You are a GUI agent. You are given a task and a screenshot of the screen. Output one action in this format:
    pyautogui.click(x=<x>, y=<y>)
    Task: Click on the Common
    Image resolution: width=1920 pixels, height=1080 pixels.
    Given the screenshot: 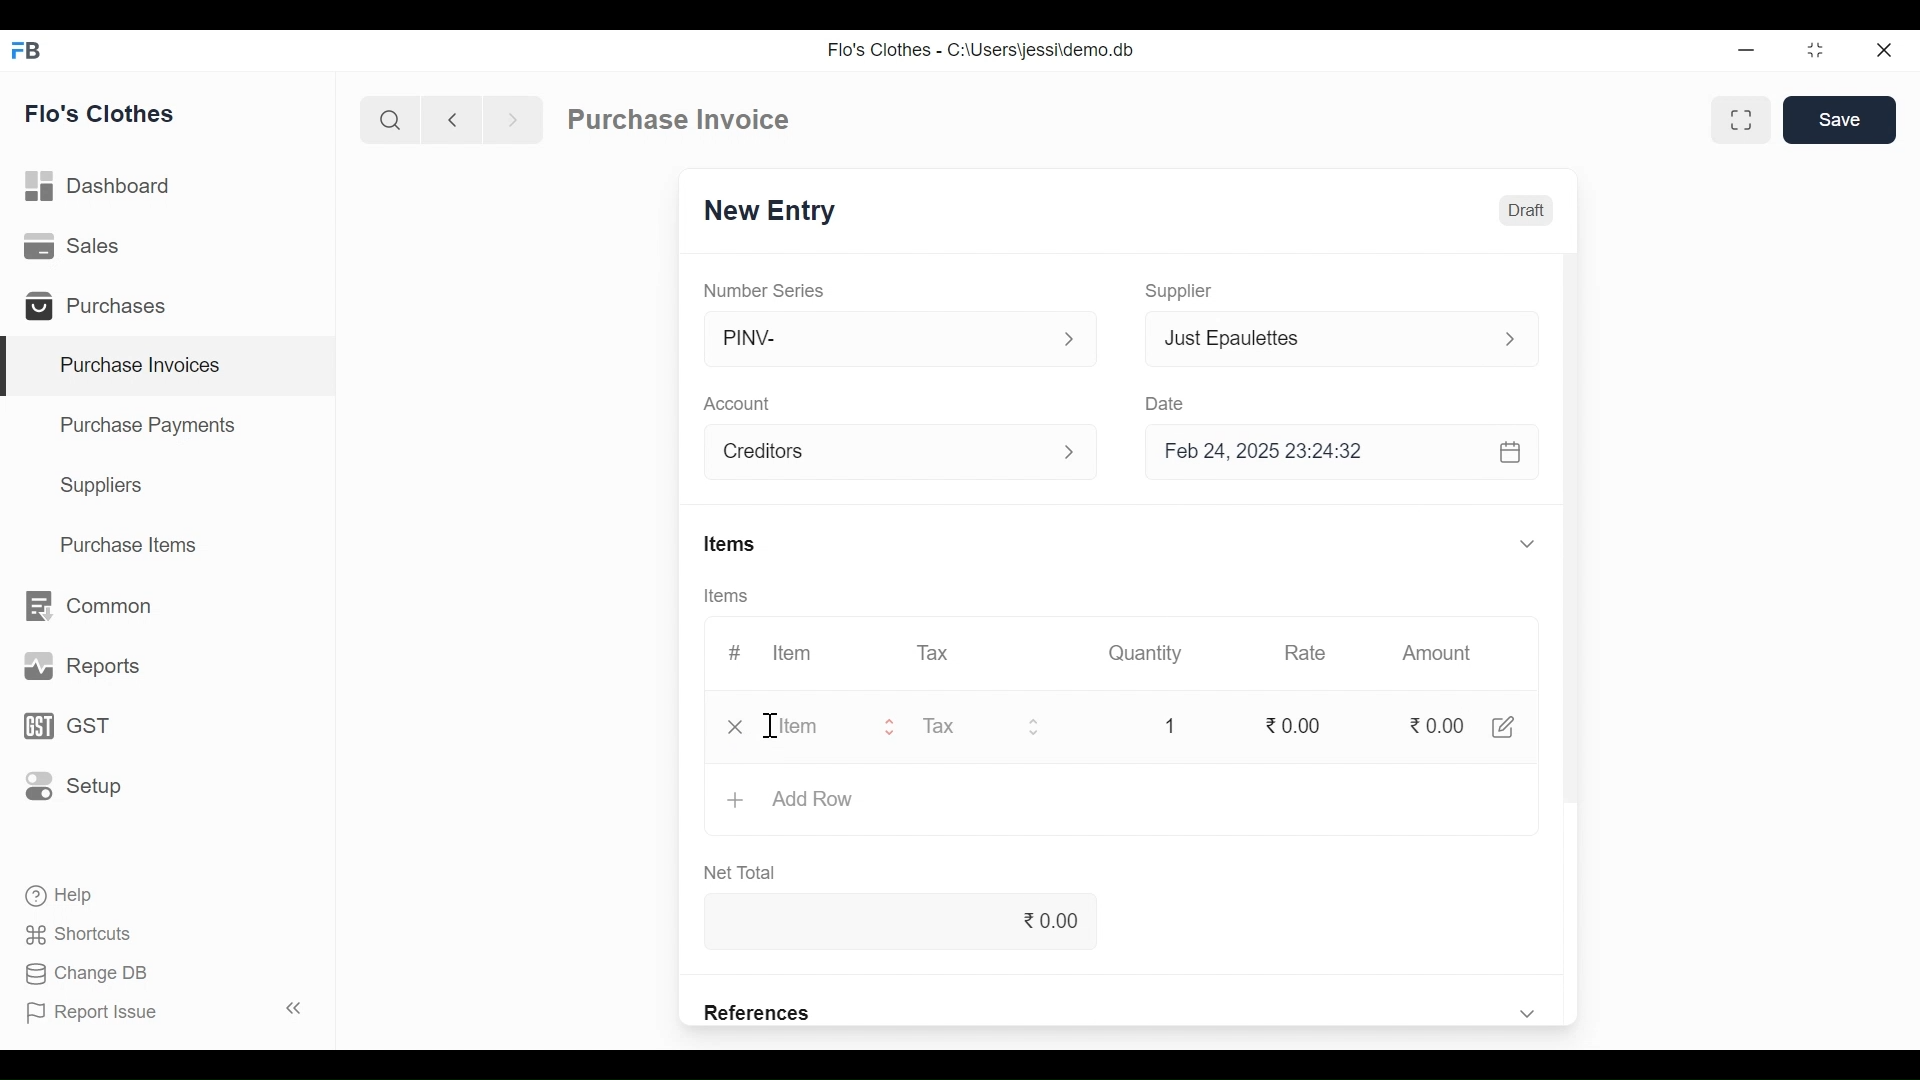 What is the action you would take?
    pyautogui.click(x=92, y=605)
    